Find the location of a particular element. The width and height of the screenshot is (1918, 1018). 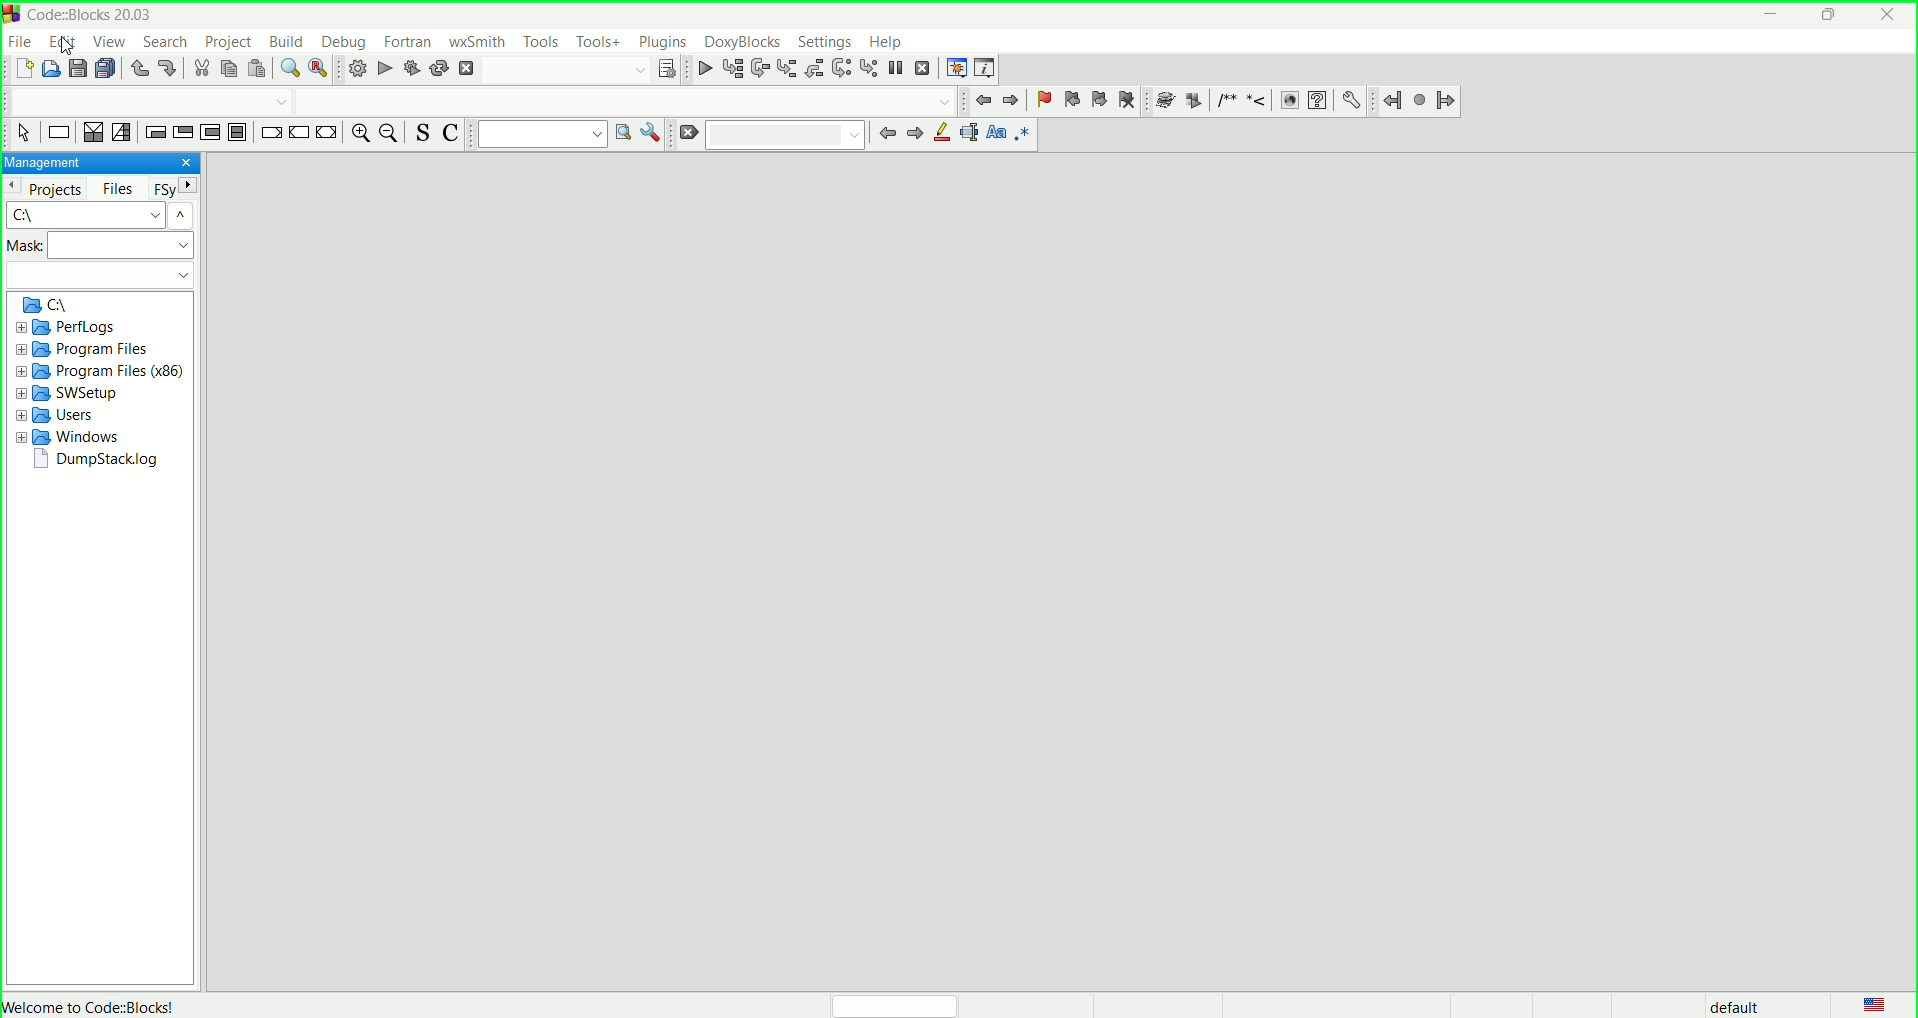

jump back is located at coordinates (979, 99).